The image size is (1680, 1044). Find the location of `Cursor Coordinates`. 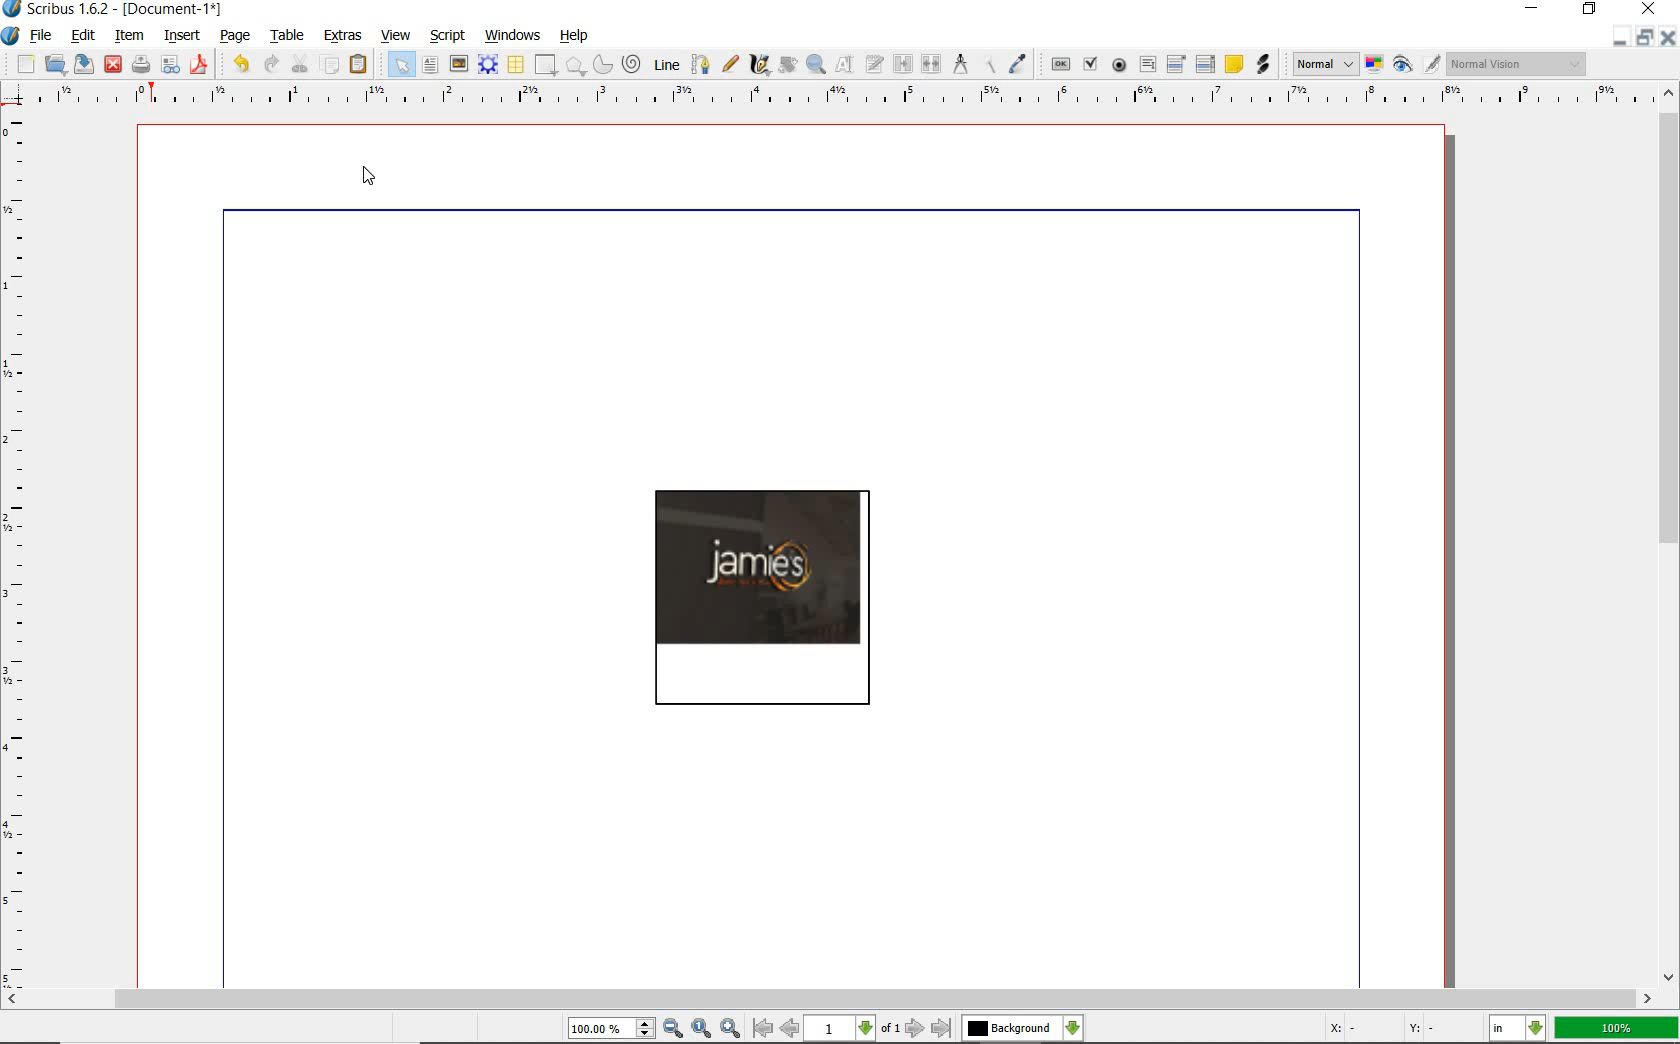

Cursor Coordinates is located at coordinates (1394, 1031).